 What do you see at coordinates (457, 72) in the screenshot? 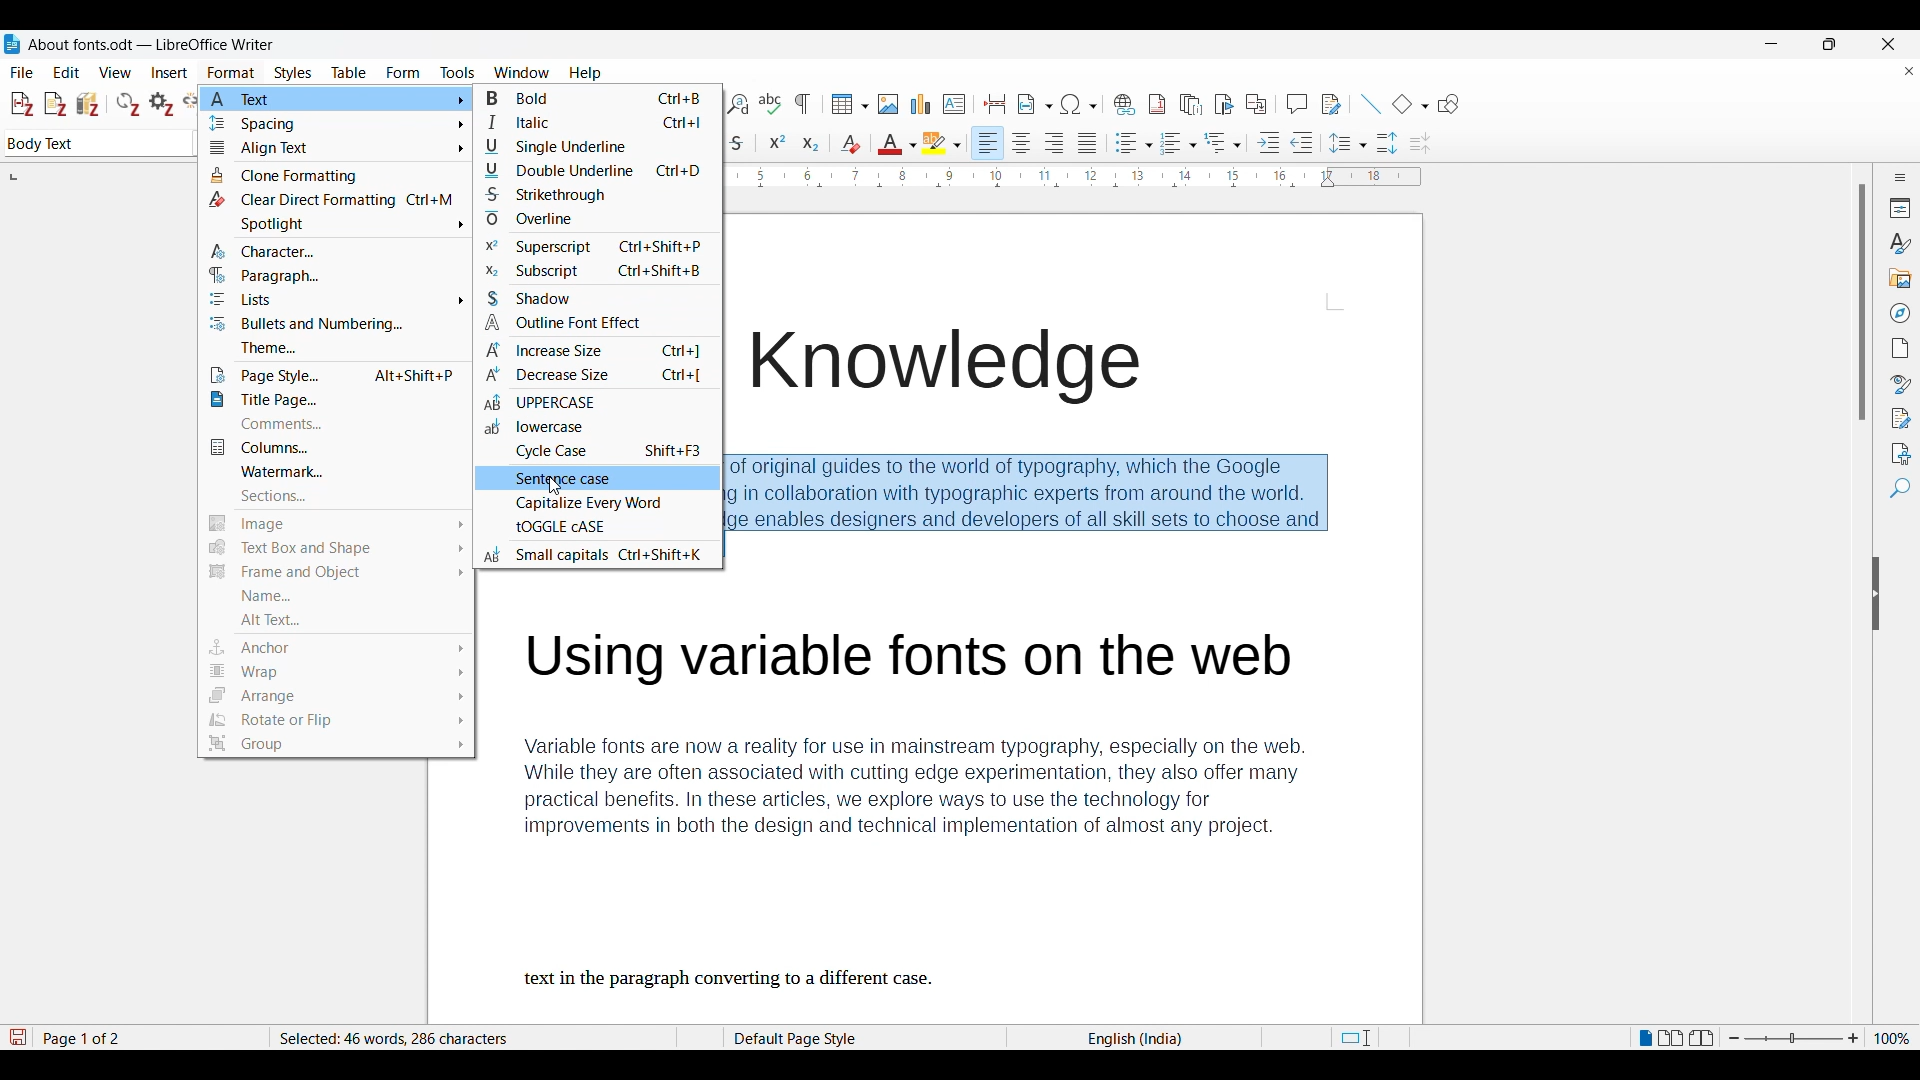
I see `Tools menu` at bounding box center [457, 72].